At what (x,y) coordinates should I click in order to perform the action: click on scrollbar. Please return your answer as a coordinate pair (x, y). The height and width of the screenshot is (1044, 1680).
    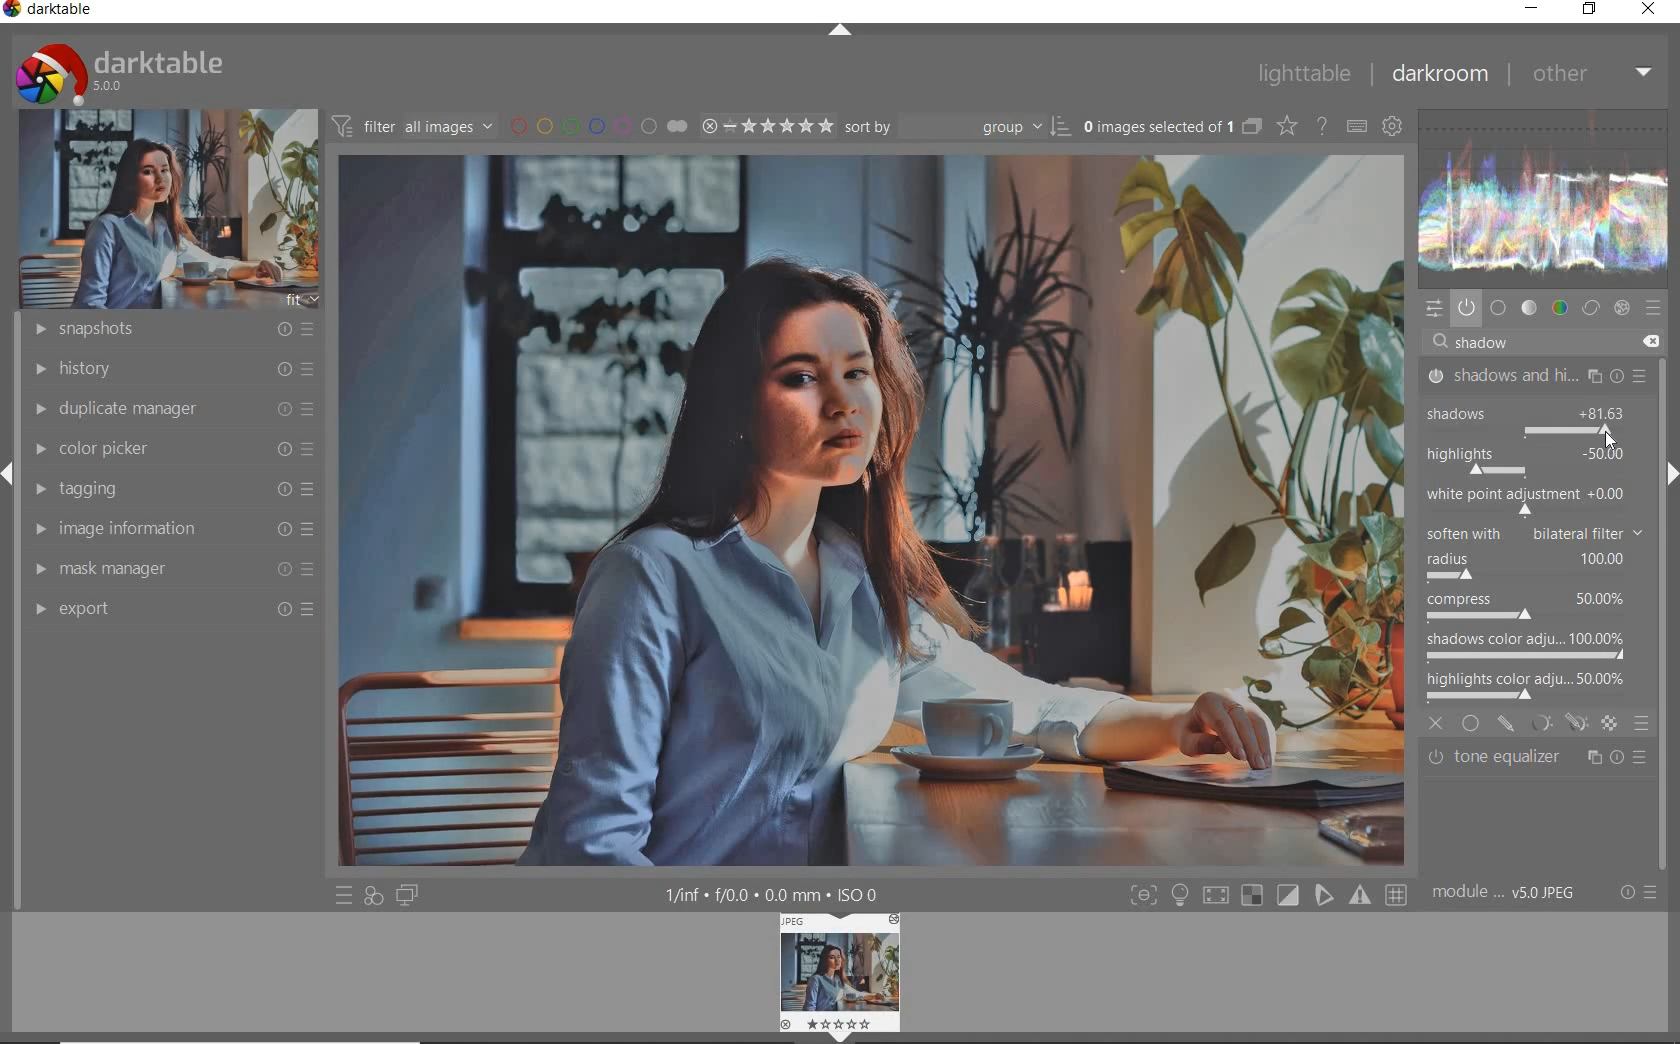
    Looking at the image, I should click on (1668, 399).